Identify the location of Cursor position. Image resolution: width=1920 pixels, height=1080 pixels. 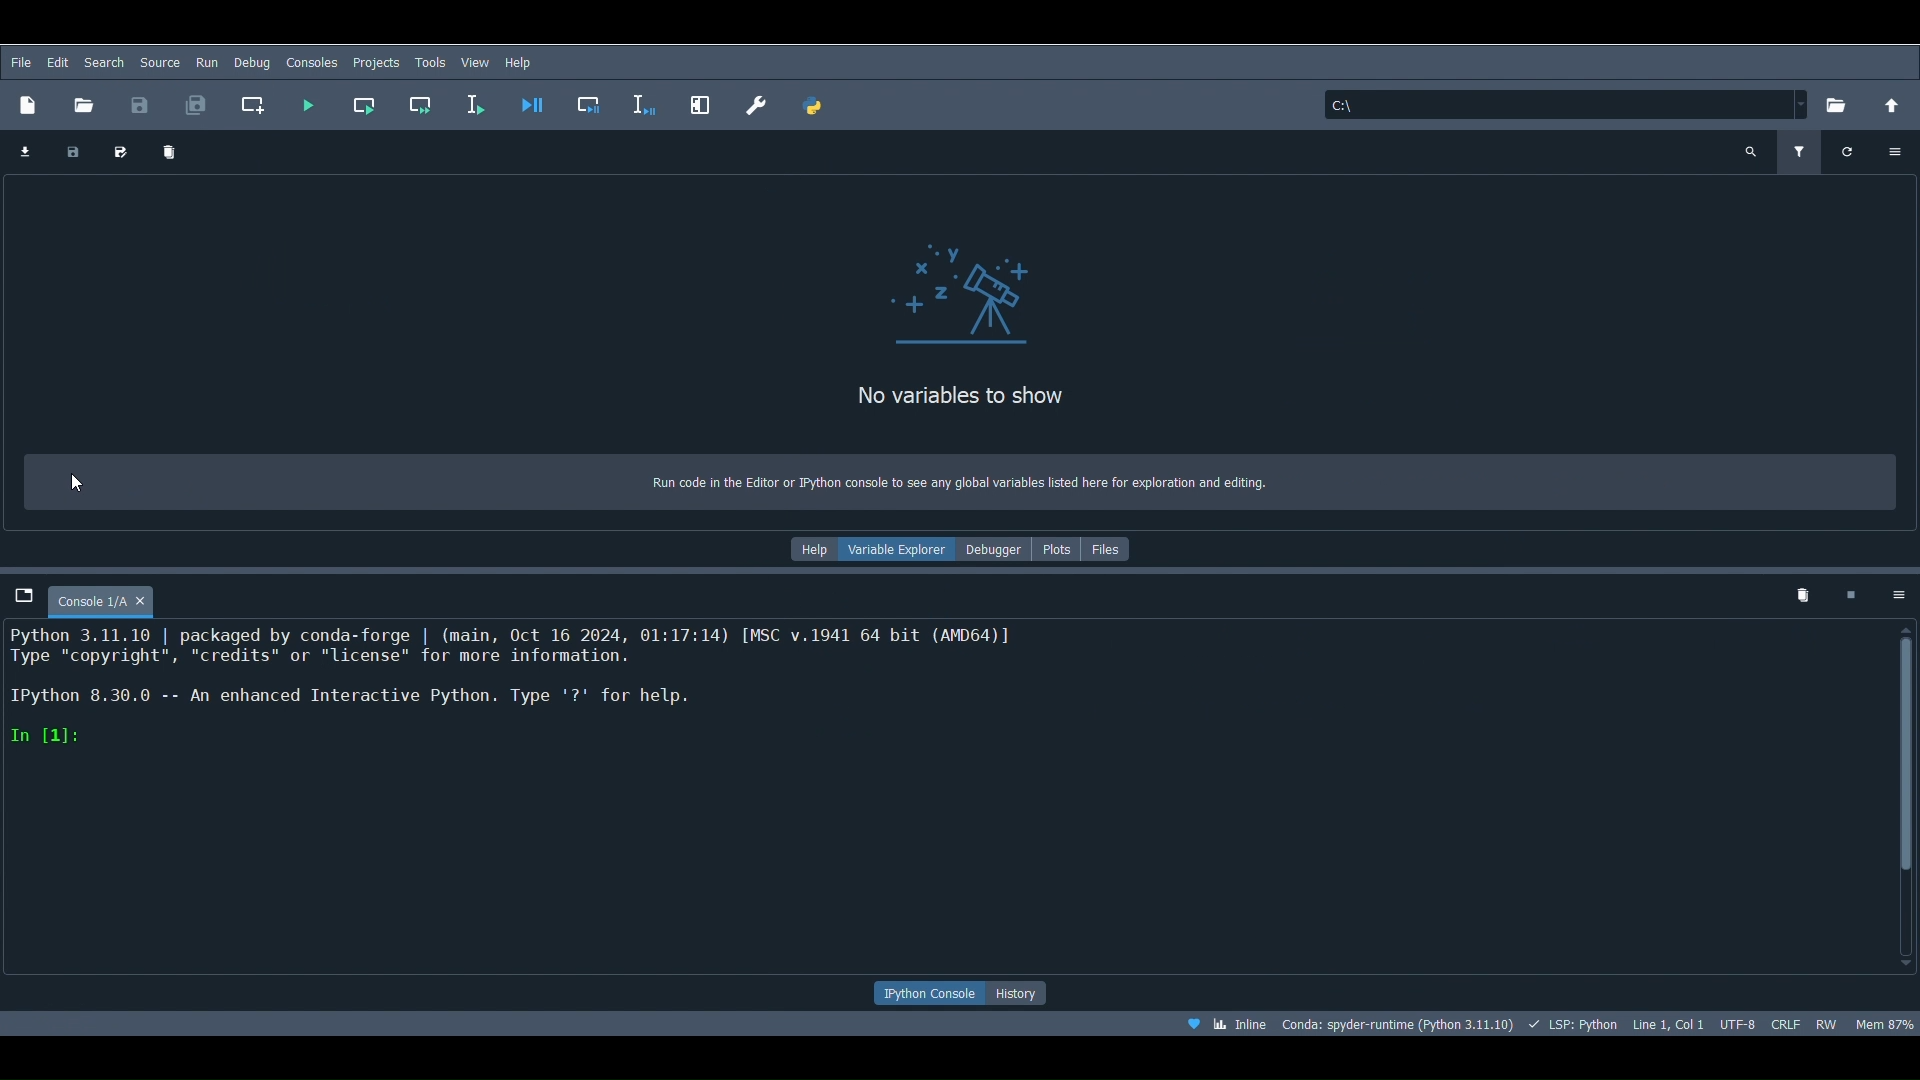
(1669, 1022).